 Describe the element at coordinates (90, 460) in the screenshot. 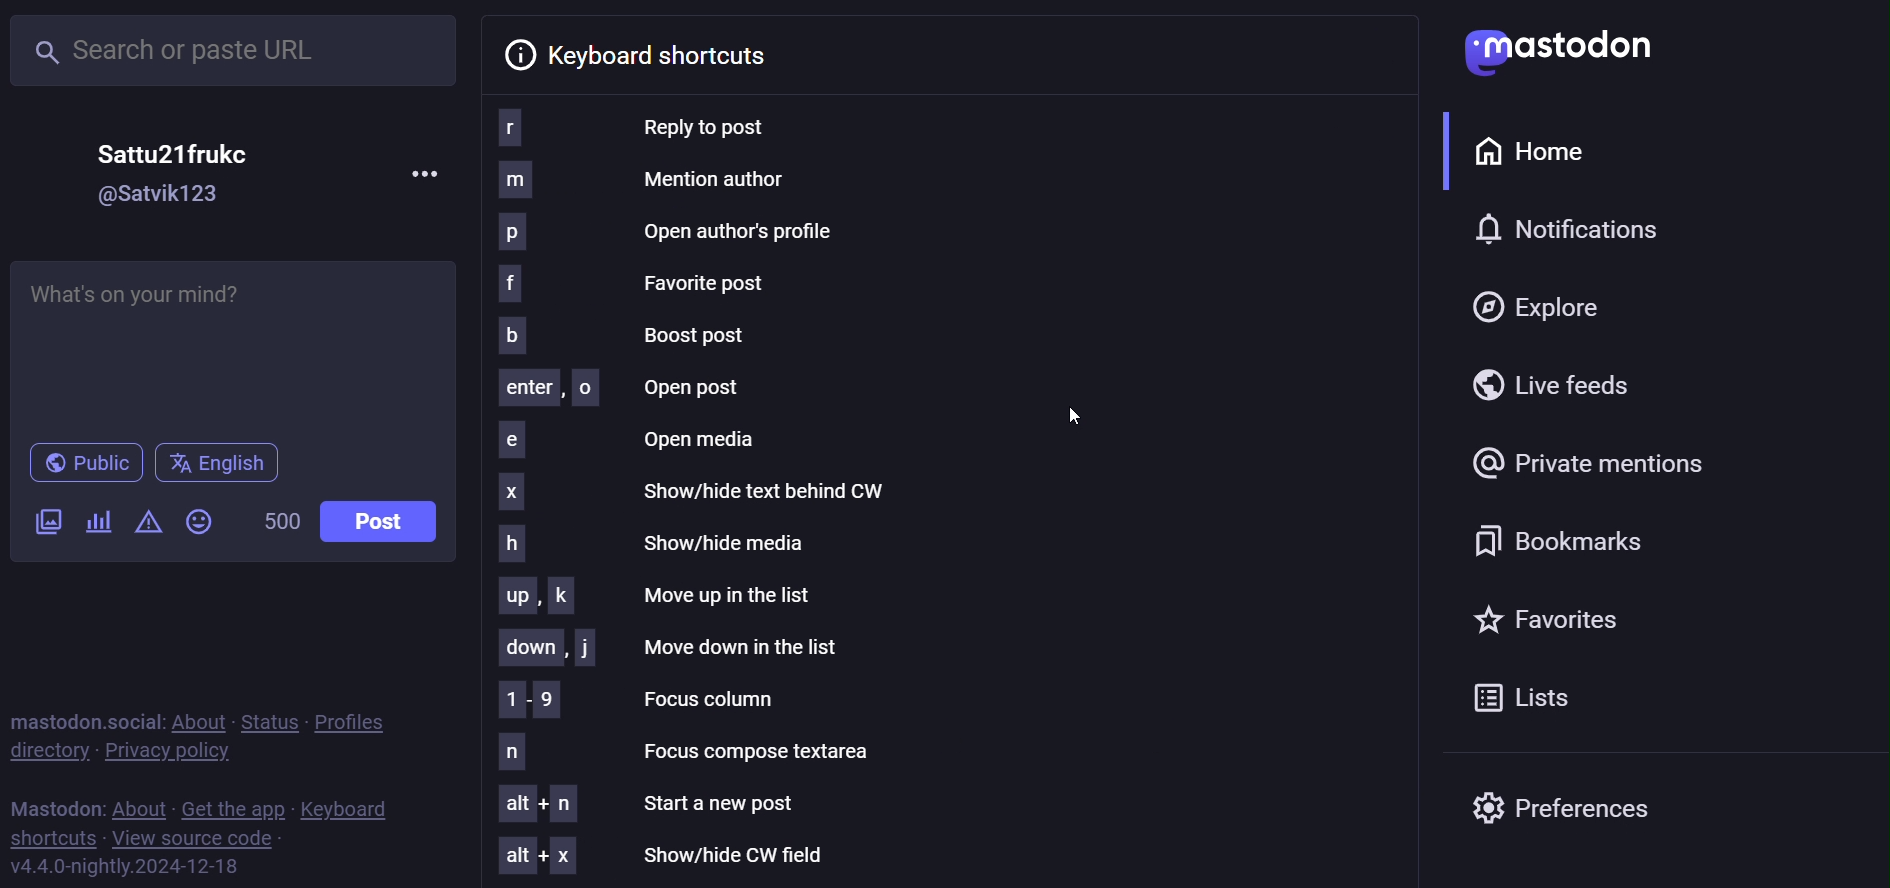

I see `public` at that location.